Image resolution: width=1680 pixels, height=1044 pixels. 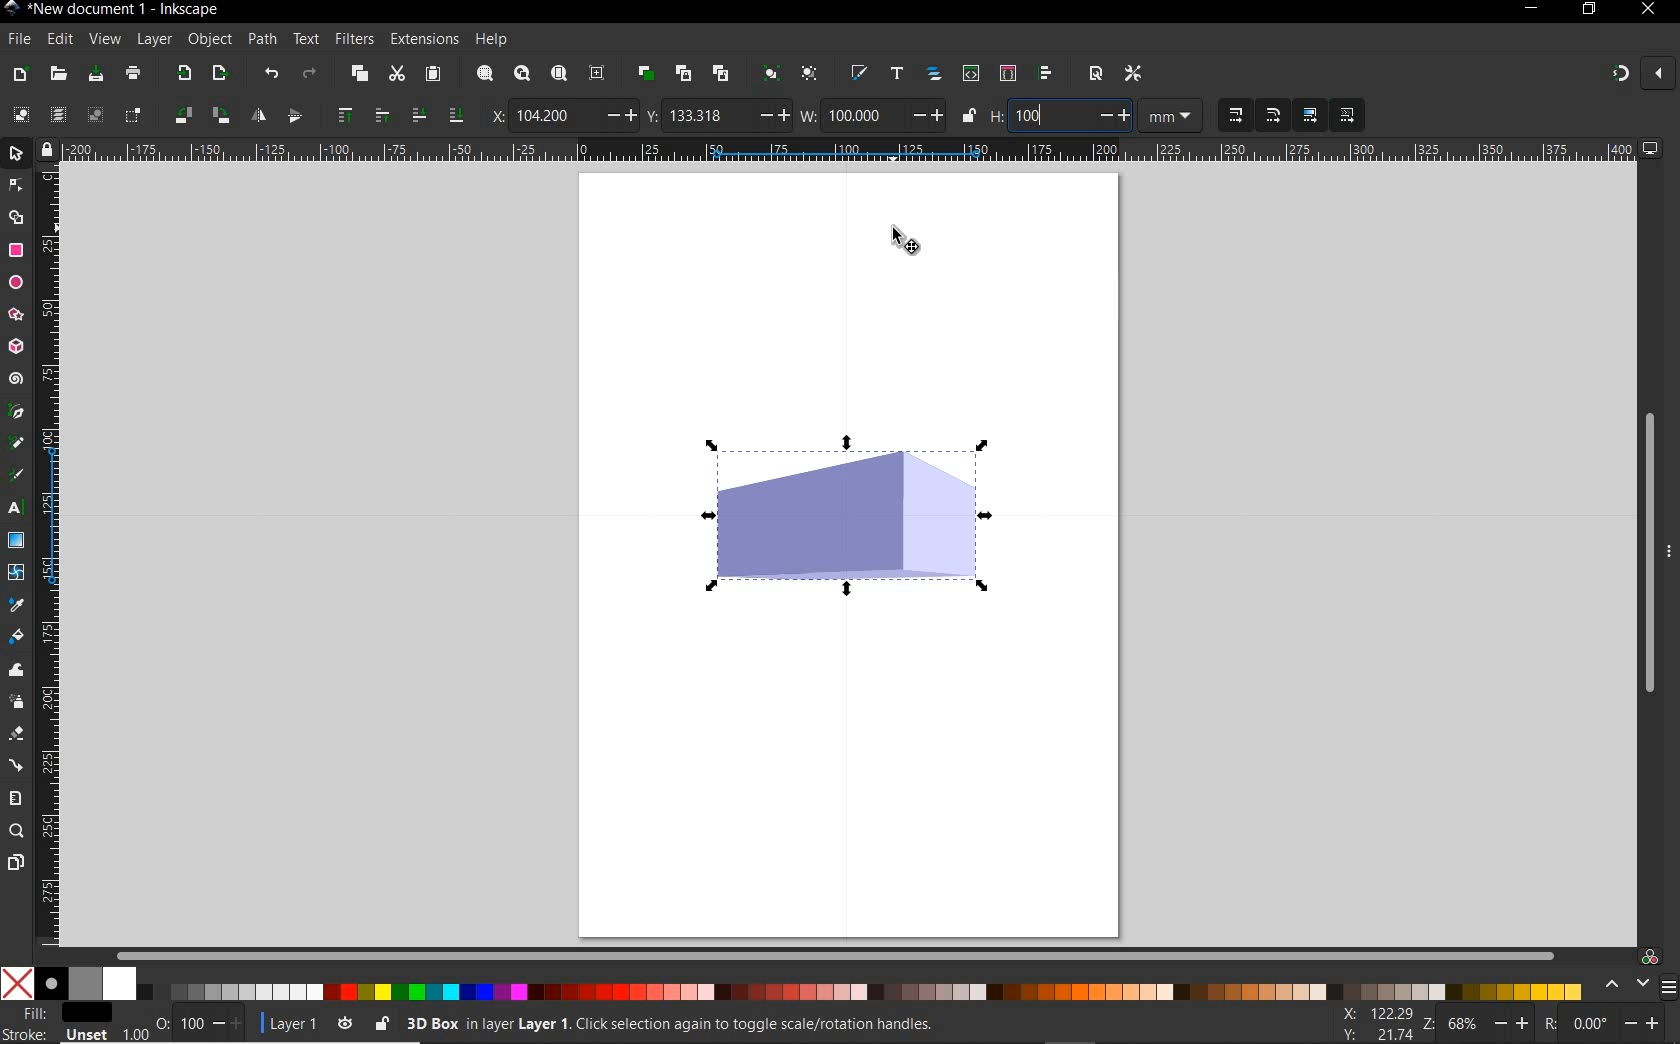 I want to click on 133, so click(x=707, y=115).